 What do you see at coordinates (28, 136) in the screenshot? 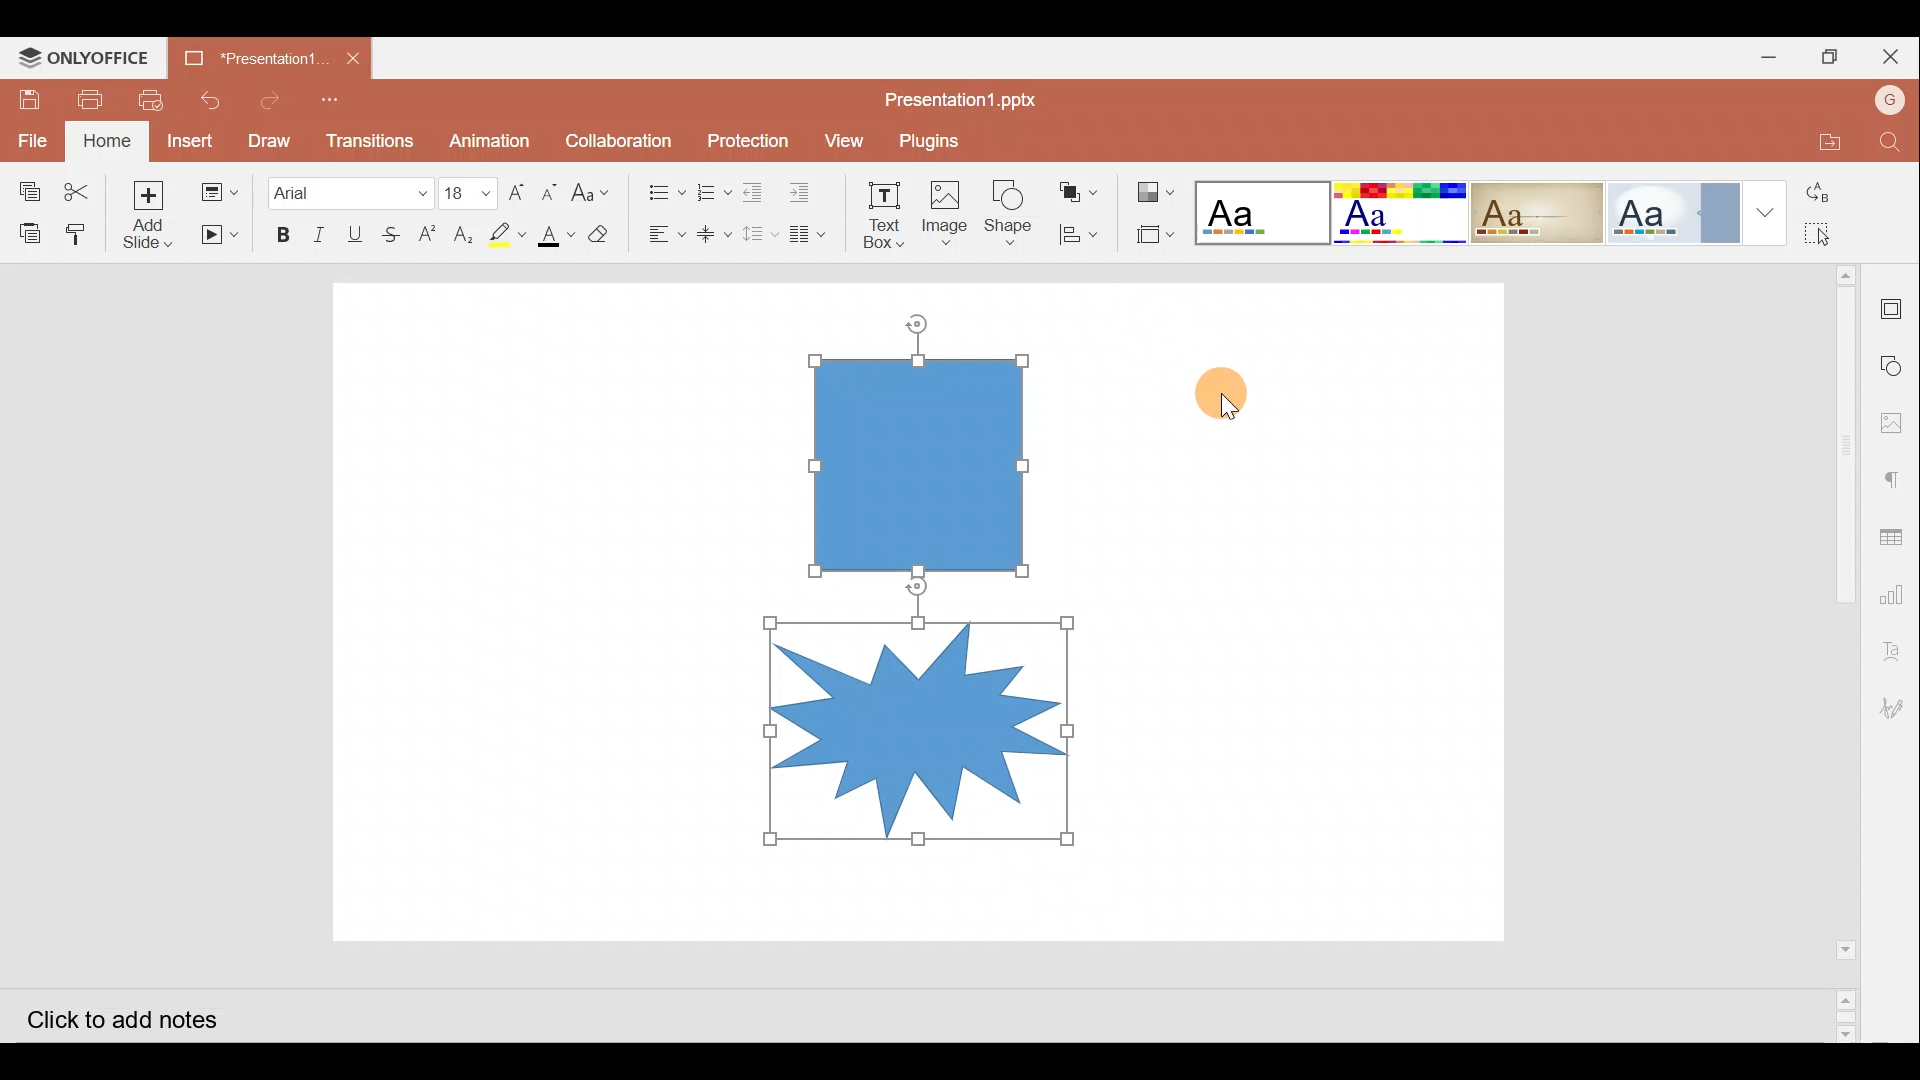
I see `File` at bounding box center [28, 136].